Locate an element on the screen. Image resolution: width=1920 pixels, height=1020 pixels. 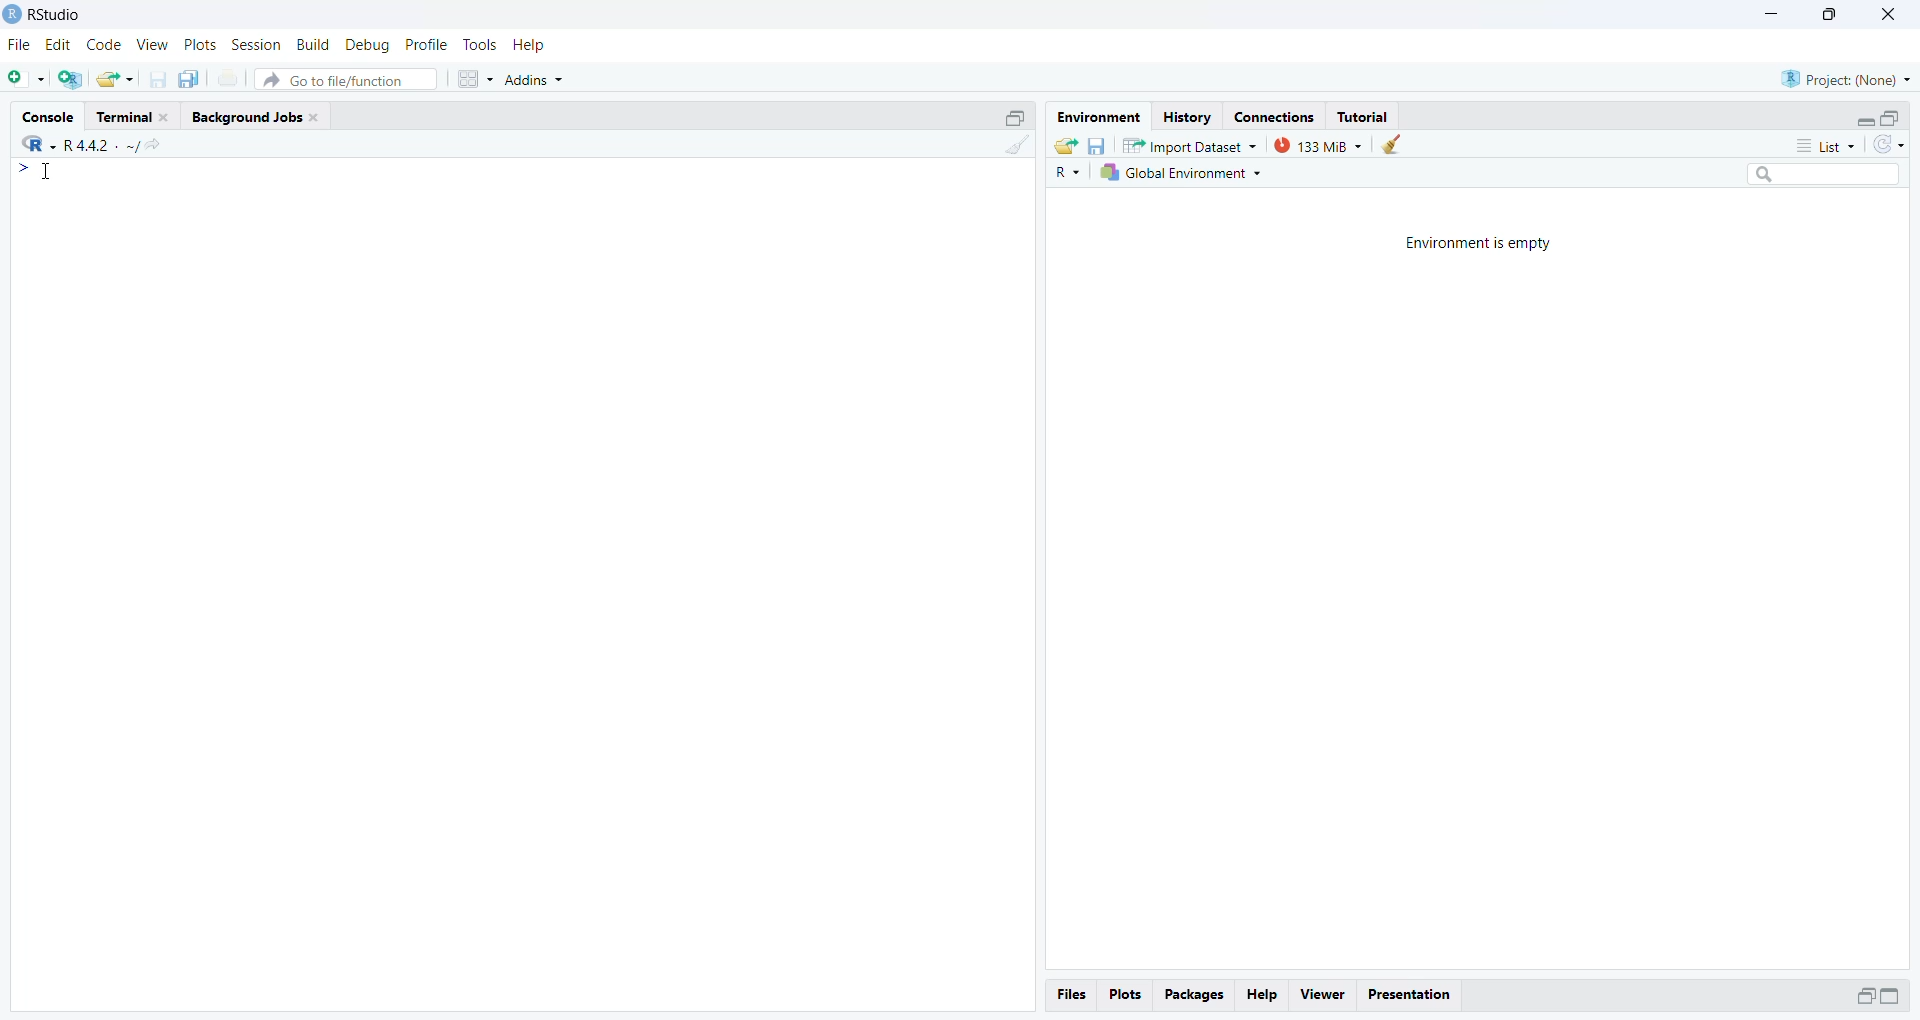
Workspaces pane is located at coordinates (476, 79).